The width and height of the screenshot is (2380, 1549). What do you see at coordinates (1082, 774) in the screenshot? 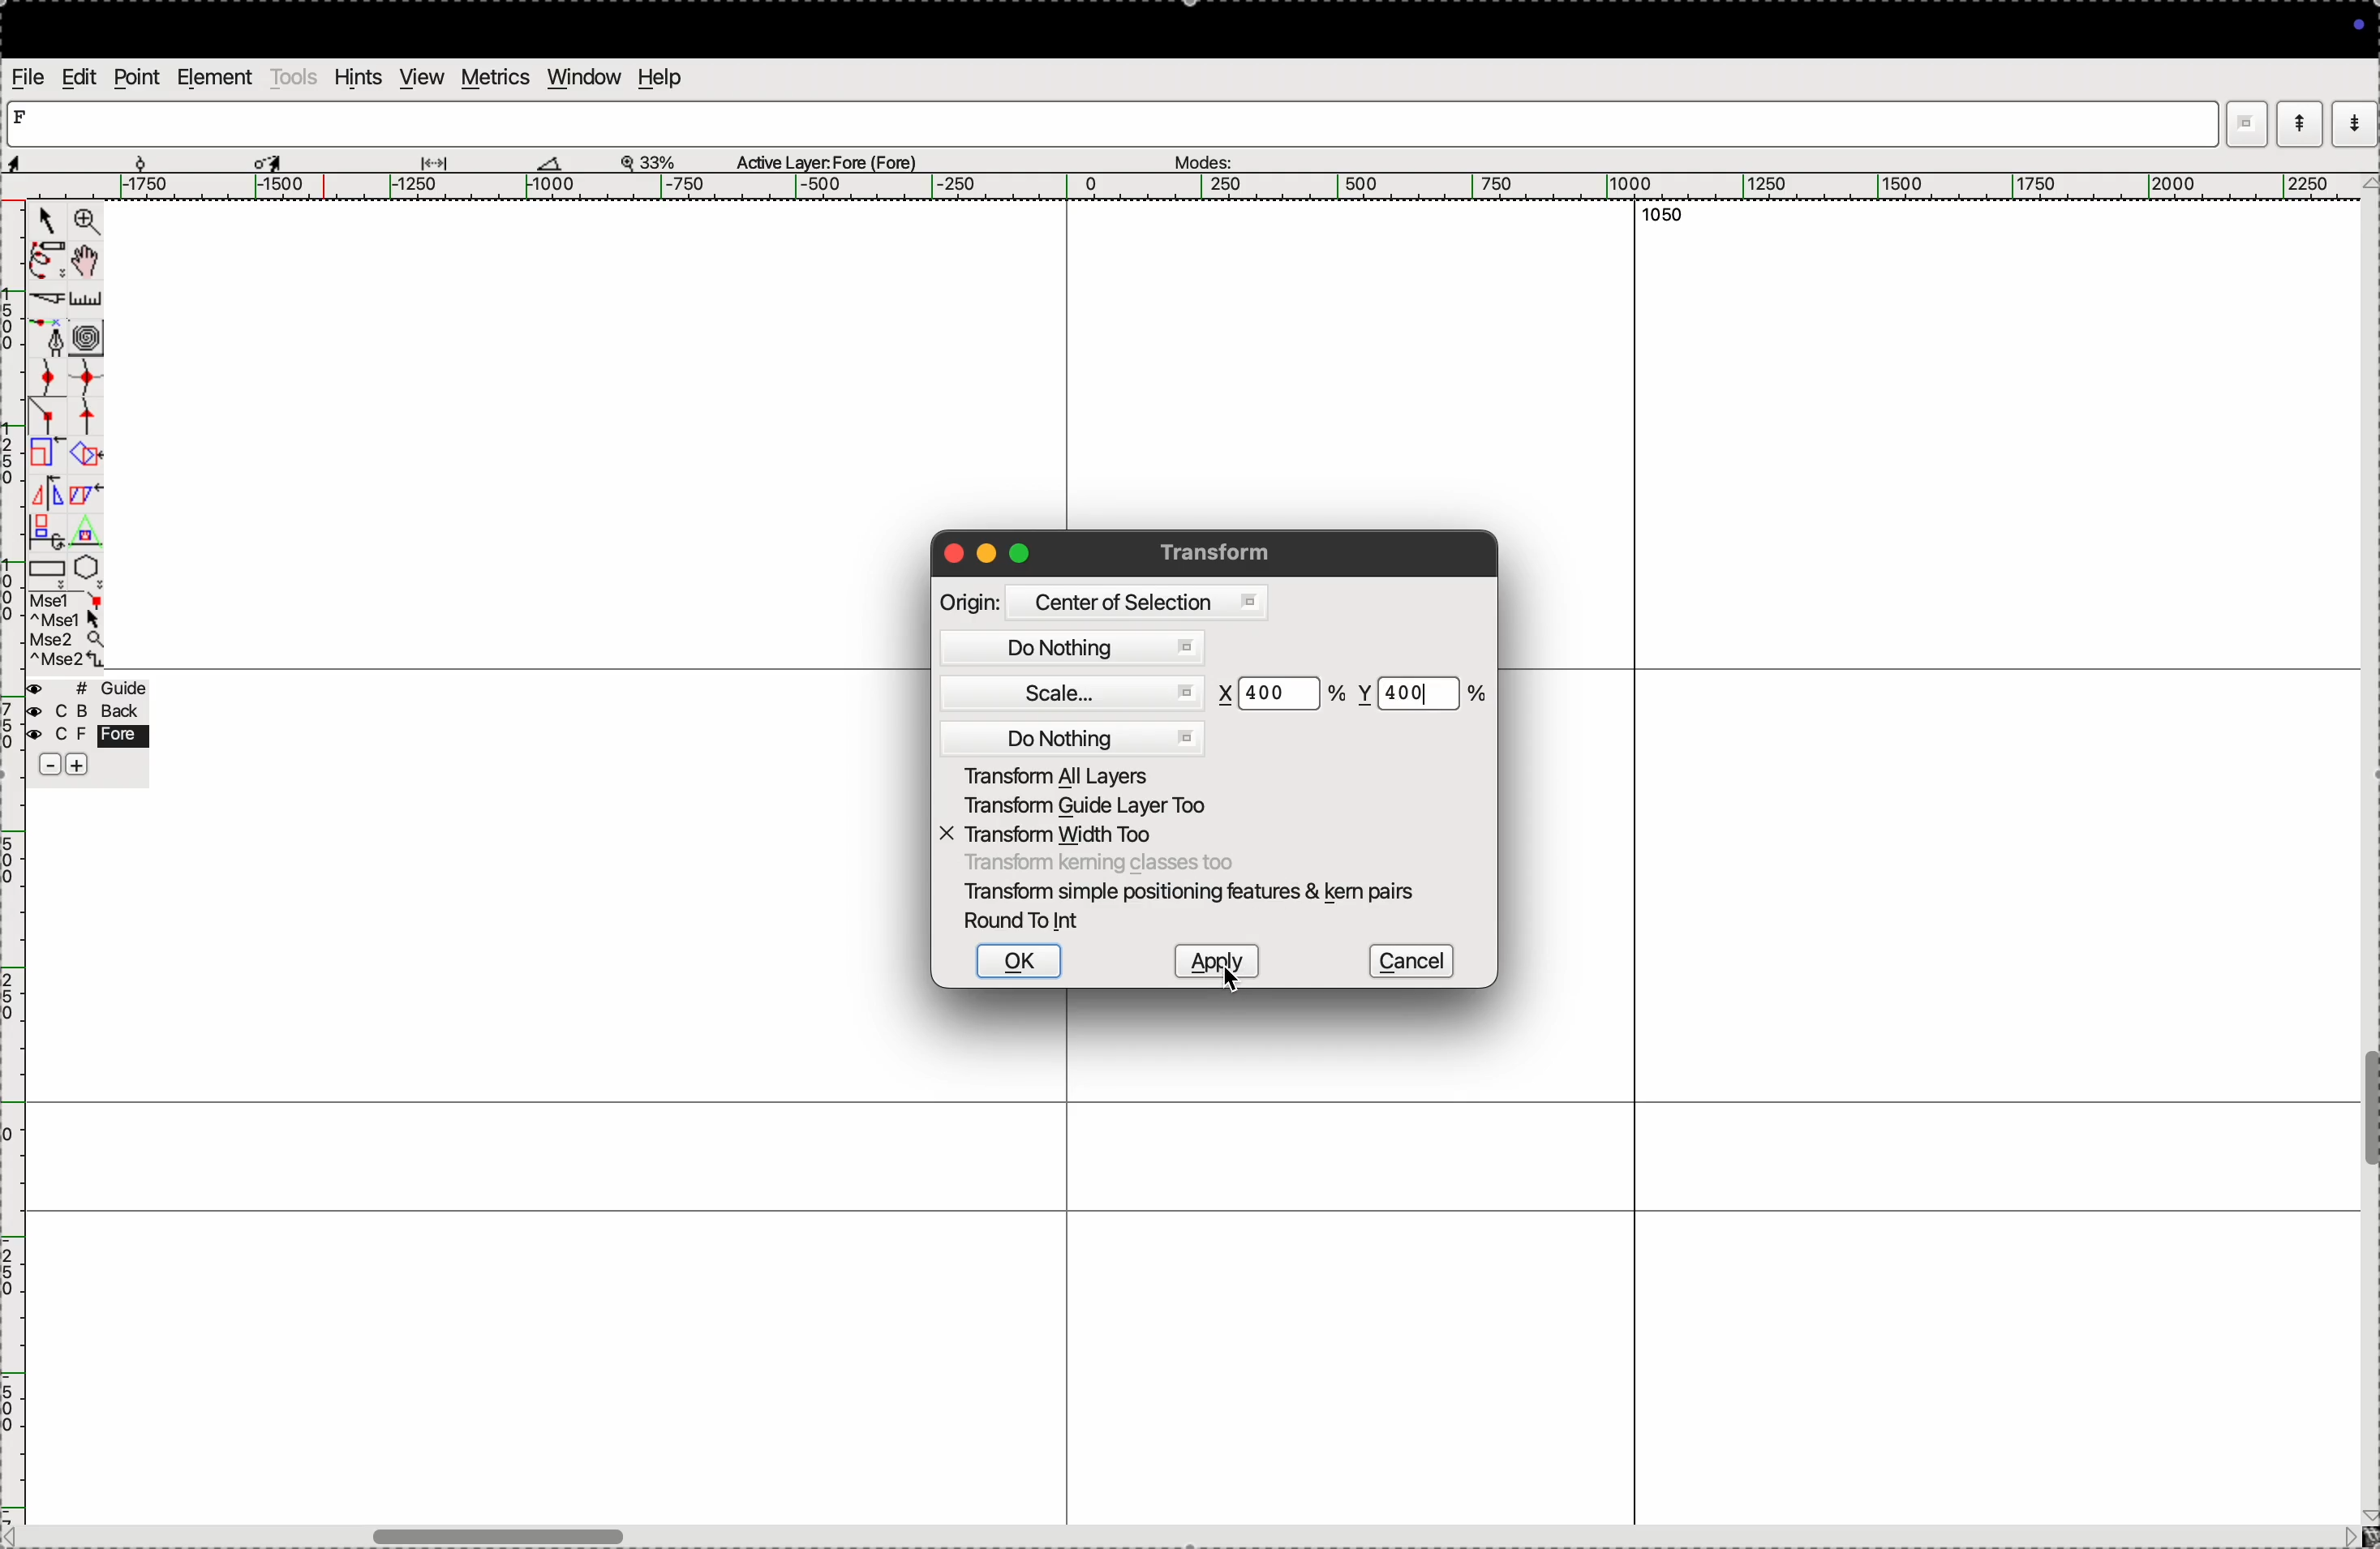
I see `transform all yares` at bounding box center [1082, 774].